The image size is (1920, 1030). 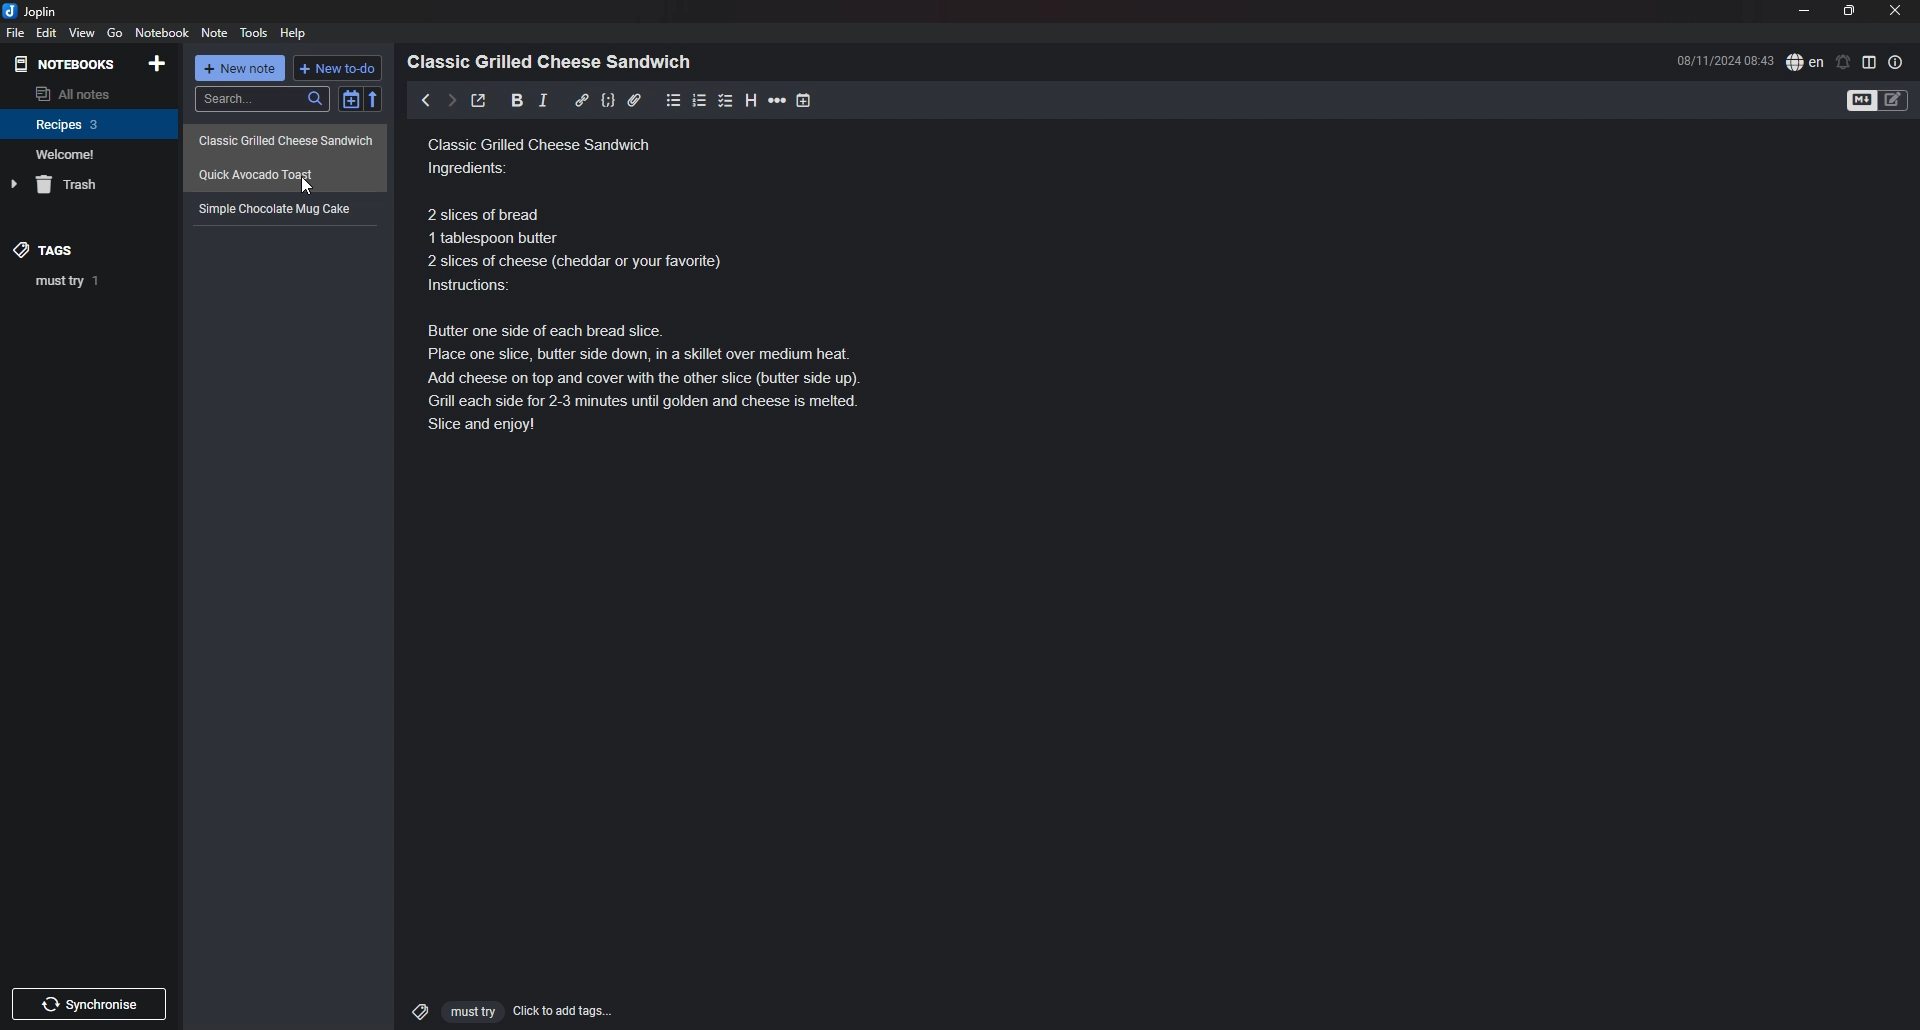 What do you see at coordinates (634, 100) in the screenshot?
I see `attachment` at bounding box center [634, 100].